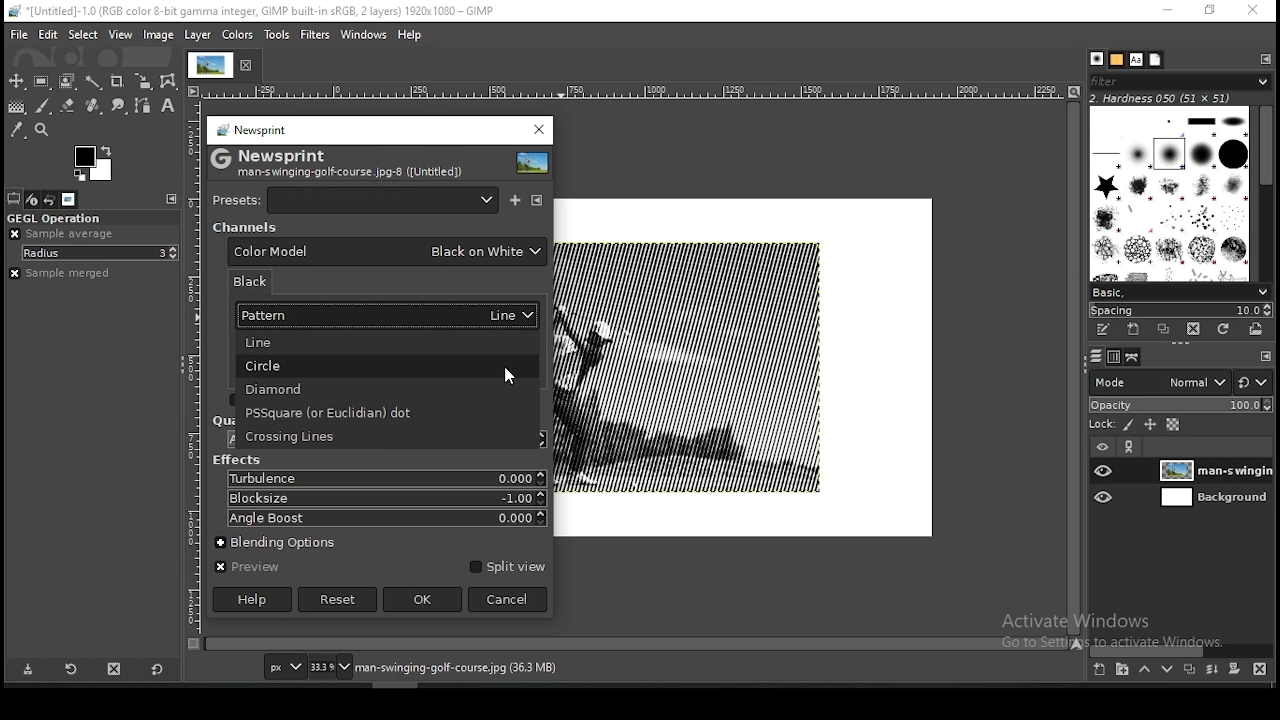 This screenshot has height=720, width=1280. I want to click on move layer one step up, so click(1144, 669).